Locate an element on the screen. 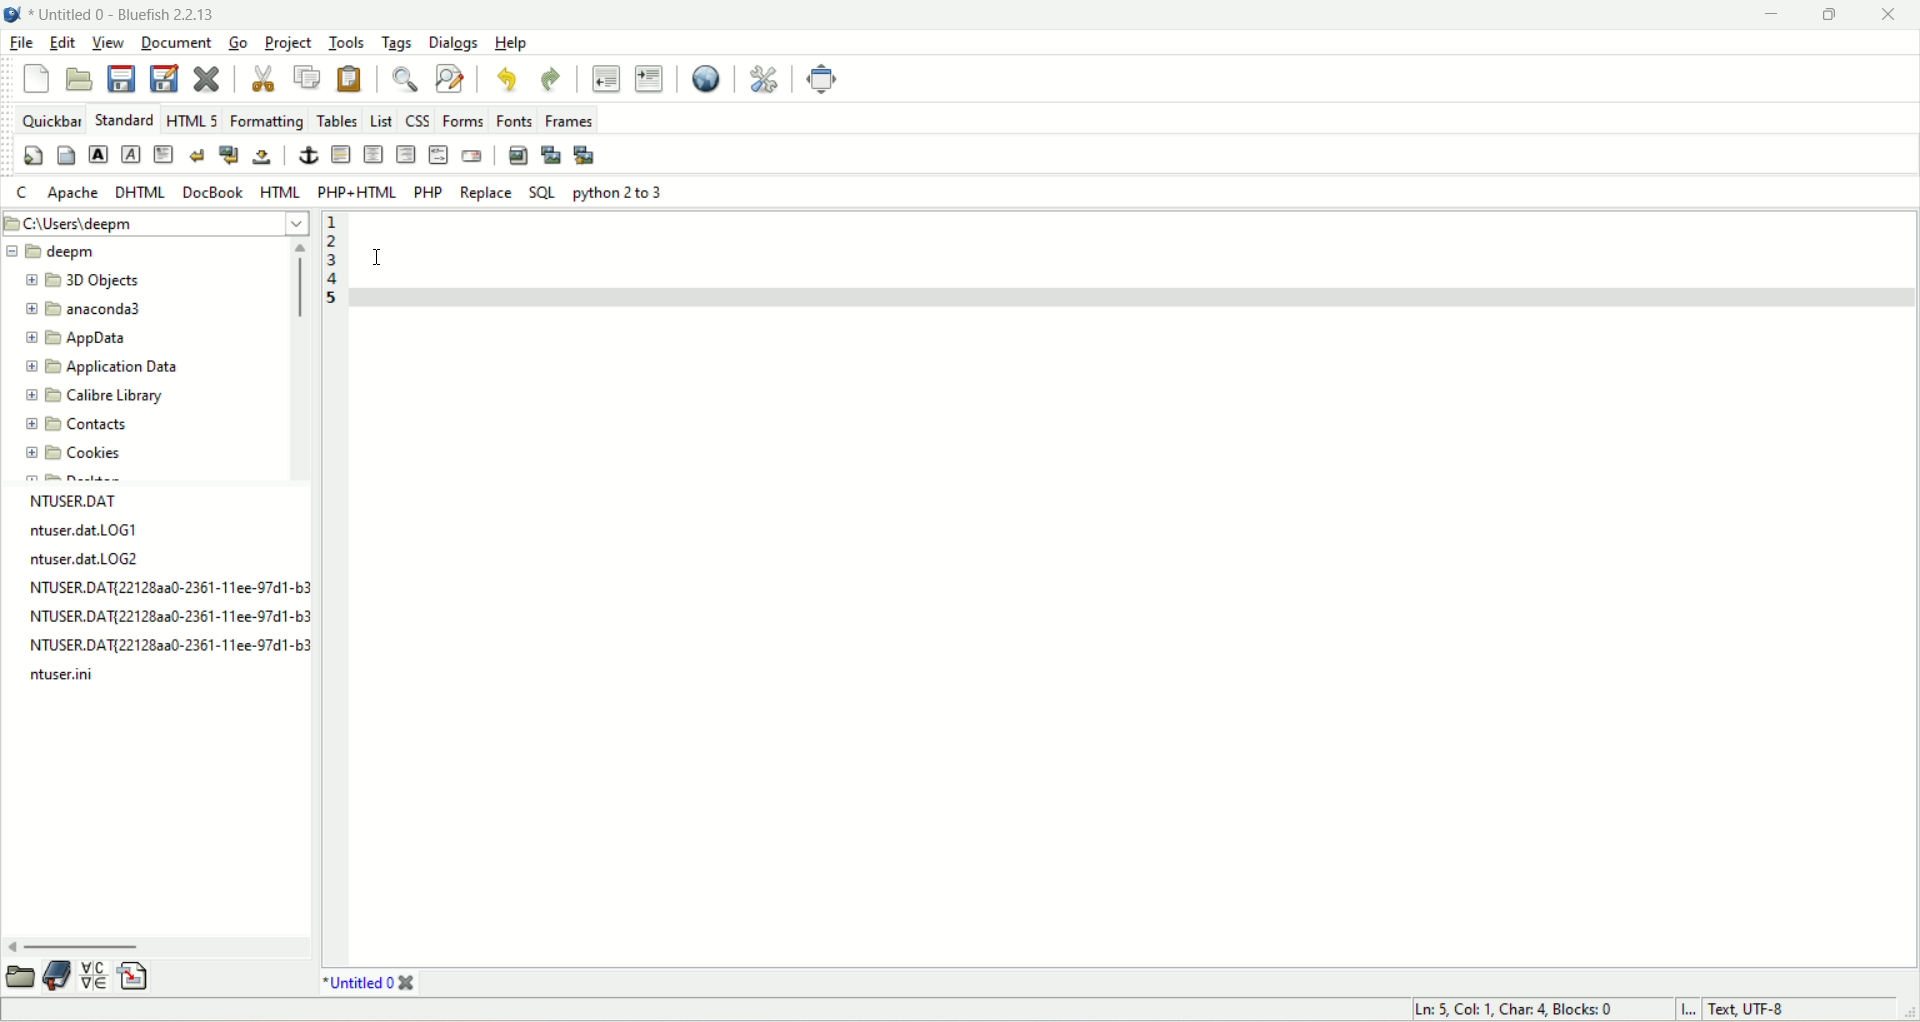 The width and height of the screenshot is (1920, 1022). advance find and replace is located at coordinates (447, 79).